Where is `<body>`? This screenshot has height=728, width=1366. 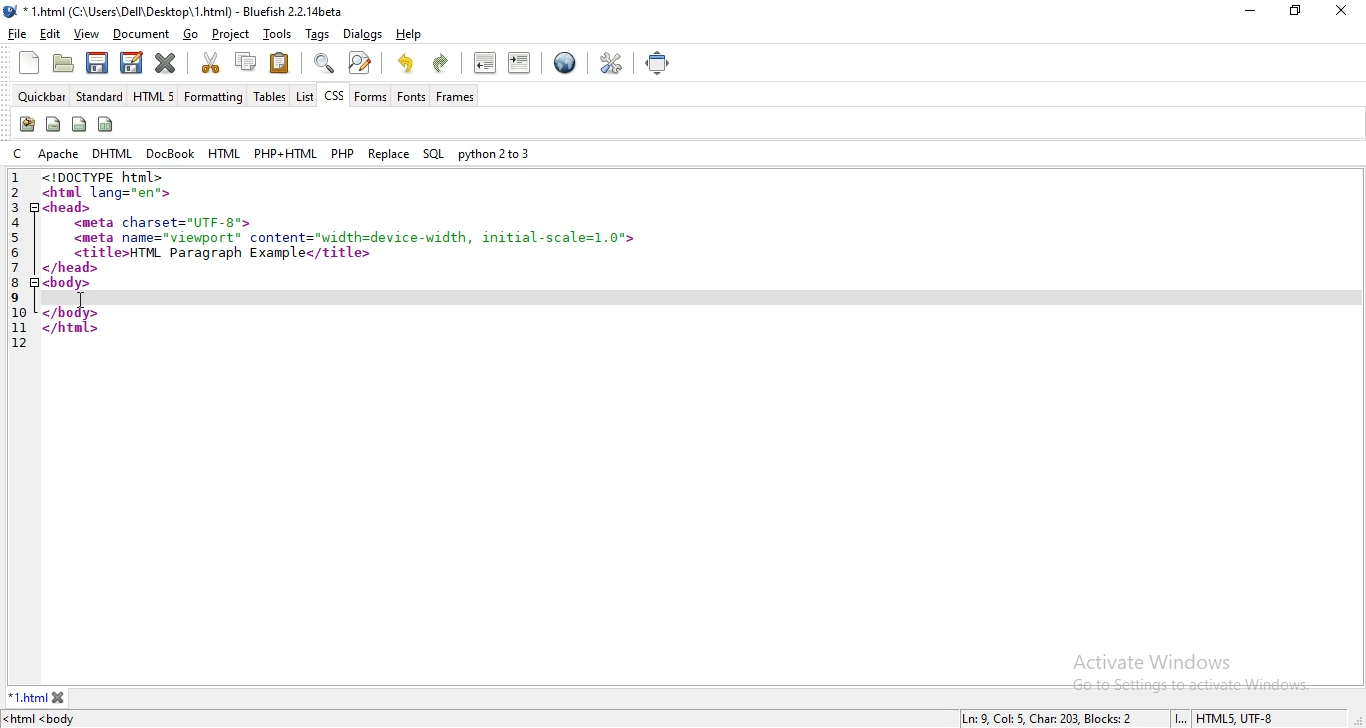
<body> is located at coordinates (69, 283).